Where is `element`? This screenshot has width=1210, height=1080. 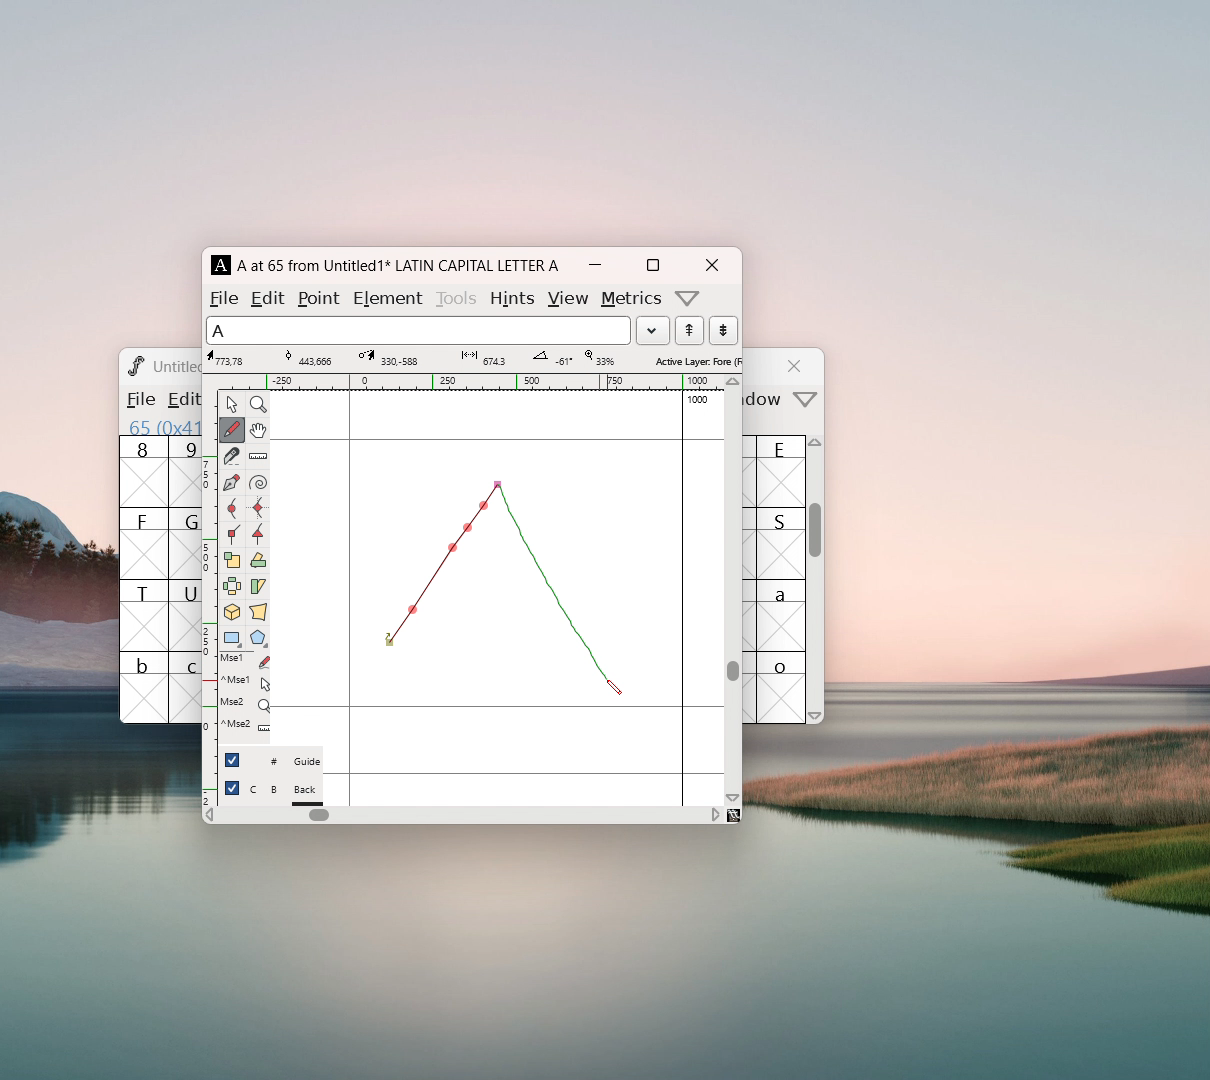 element is located at coordinates (387, 296).